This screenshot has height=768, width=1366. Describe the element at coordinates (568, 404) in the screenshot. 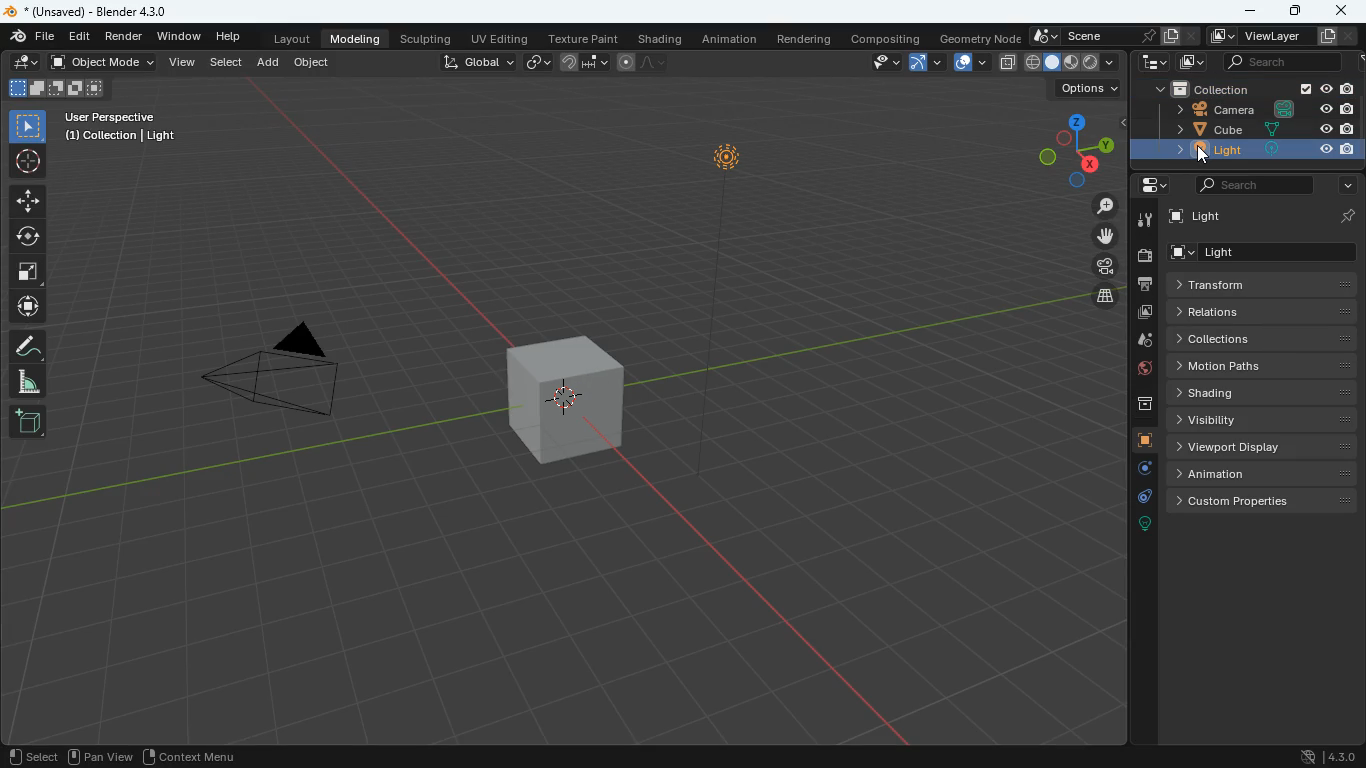

I see `cube` at that location.